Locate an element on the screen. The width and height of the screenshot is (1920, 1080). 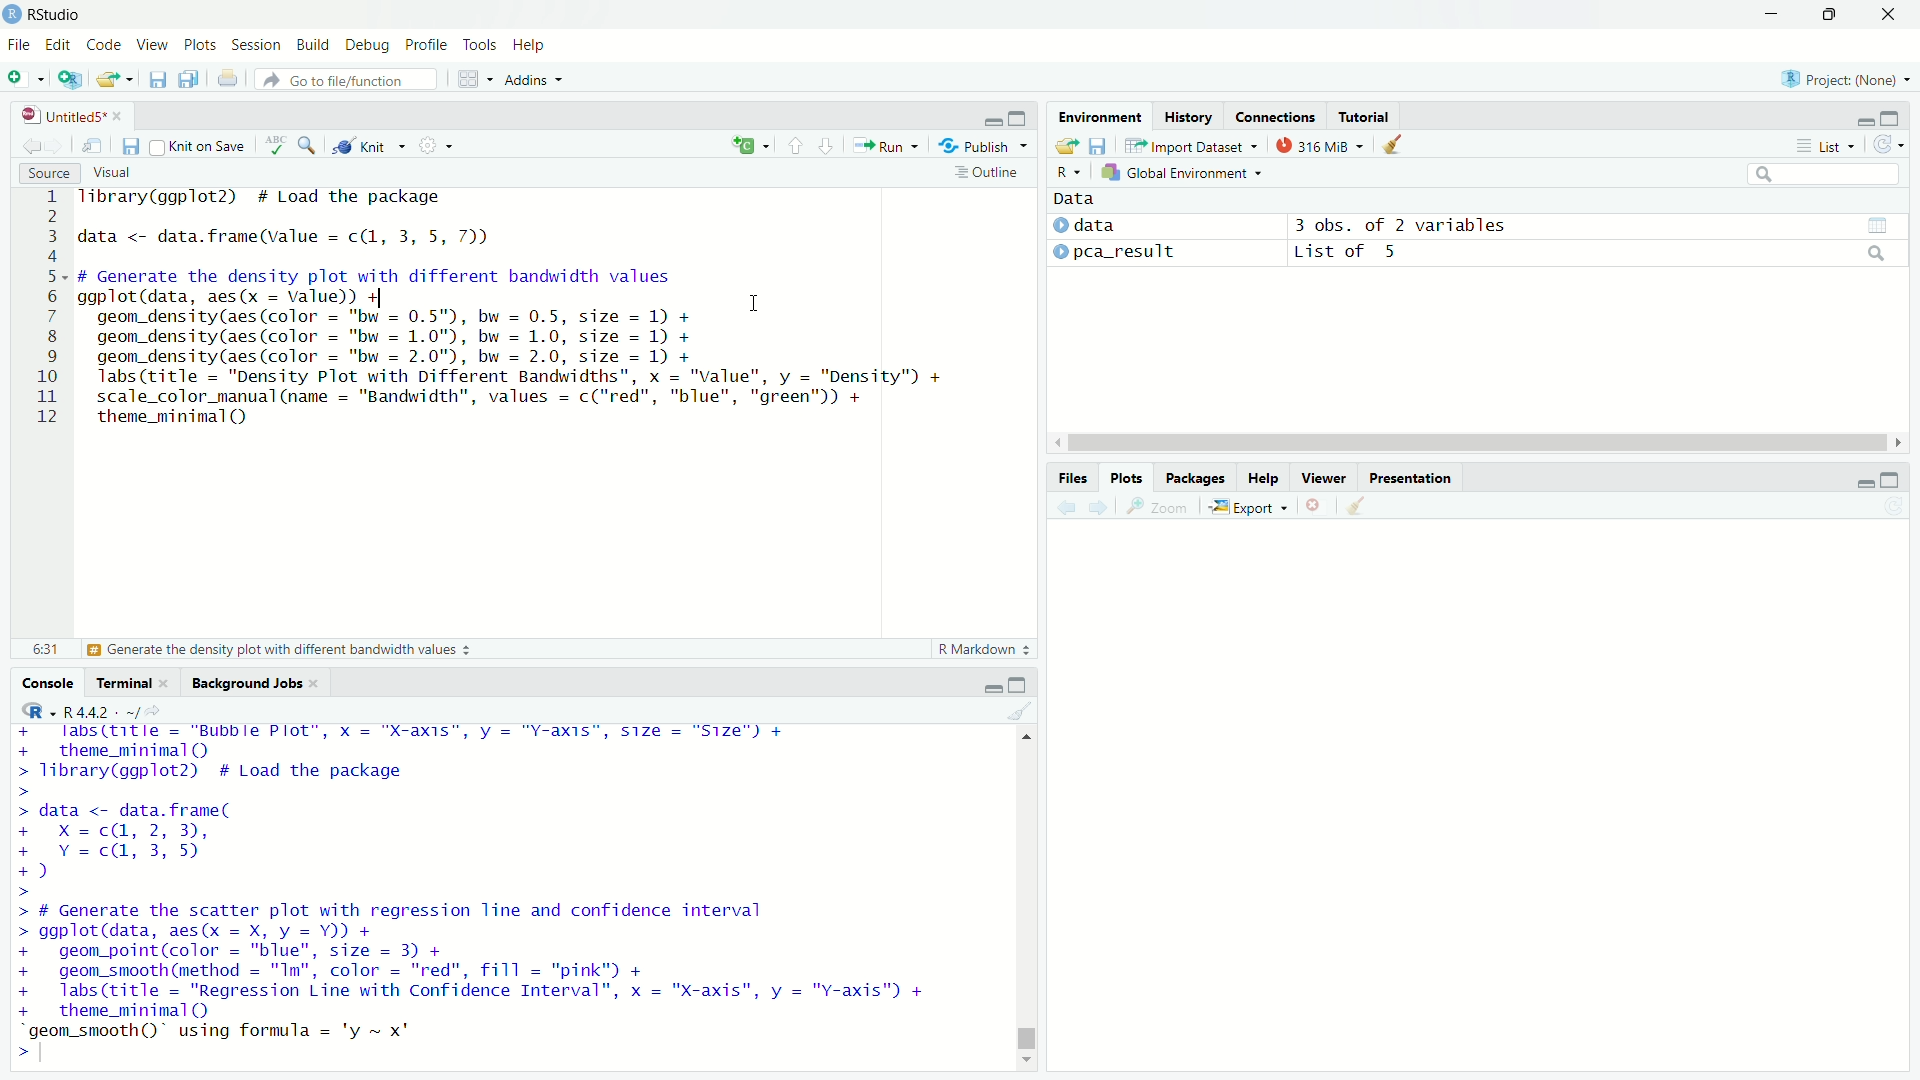
Help is located at coordinates (530, 45).